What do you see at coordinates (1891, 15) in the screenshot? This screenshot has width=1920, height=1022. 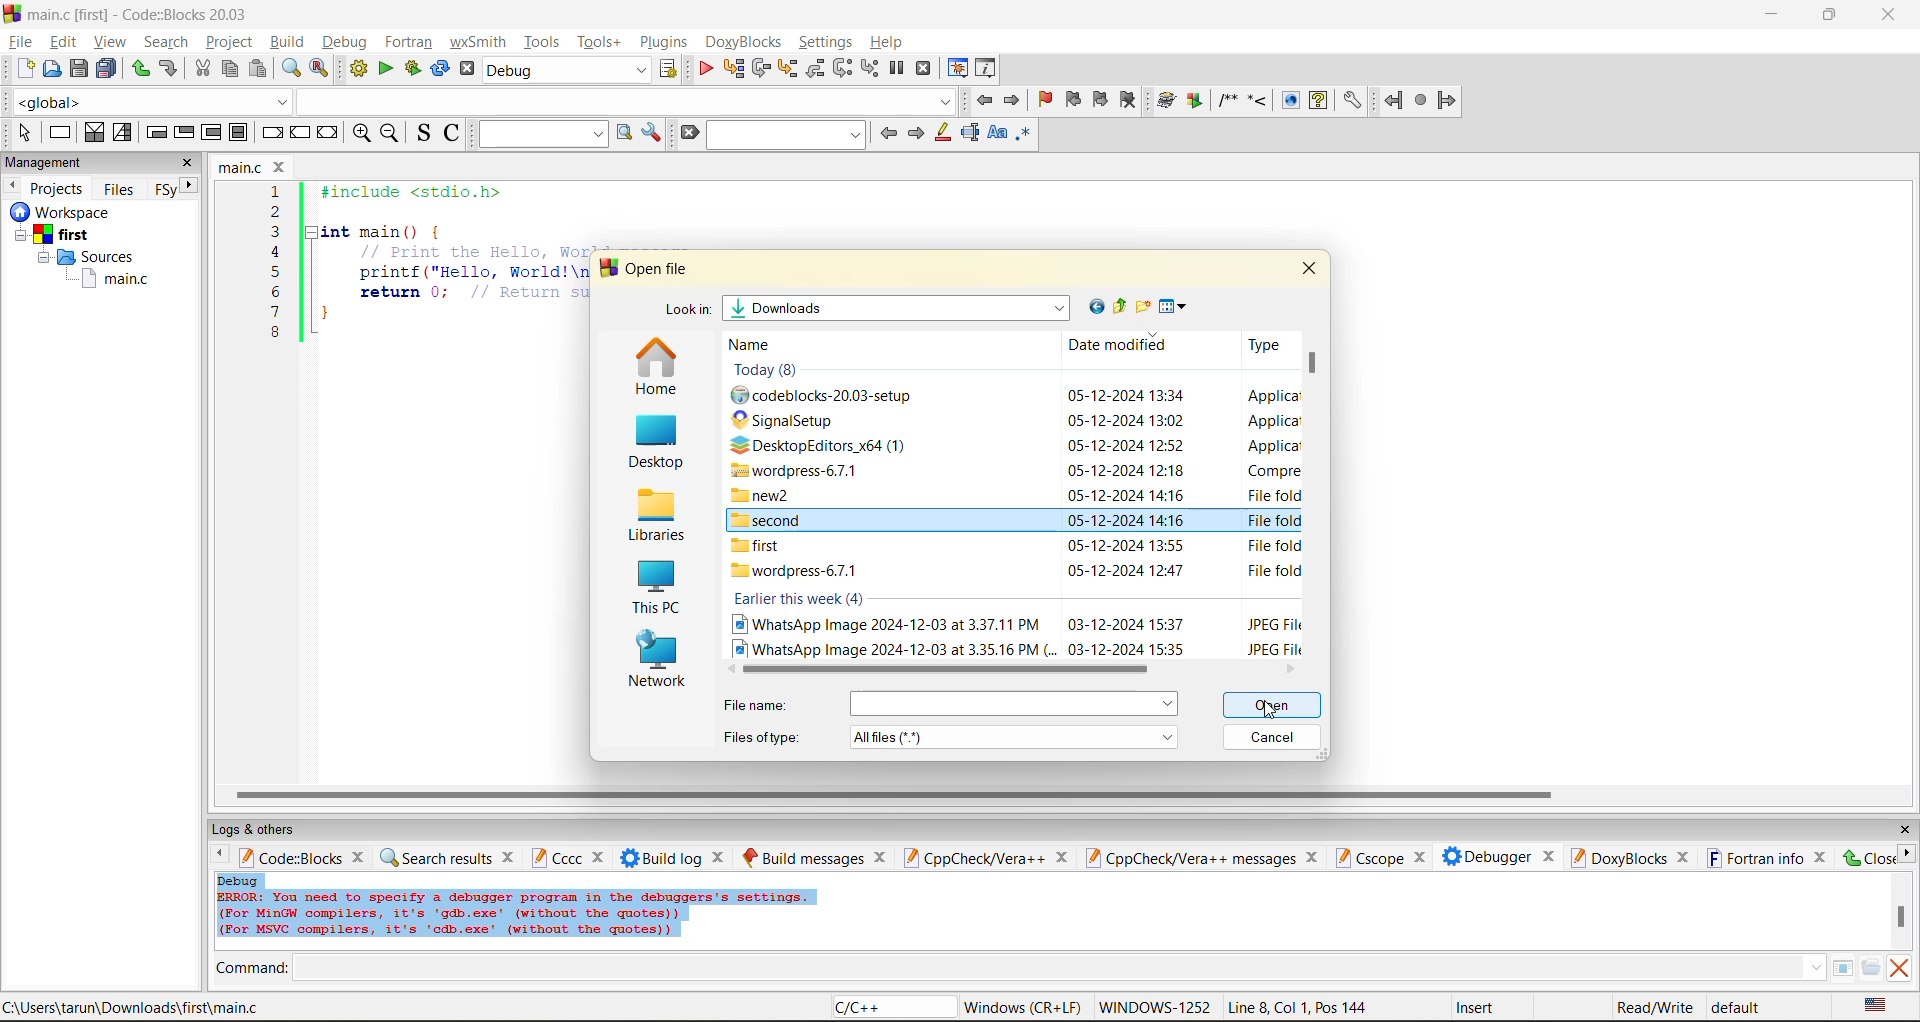 I see `close ` at bounding box center [1891, 15].